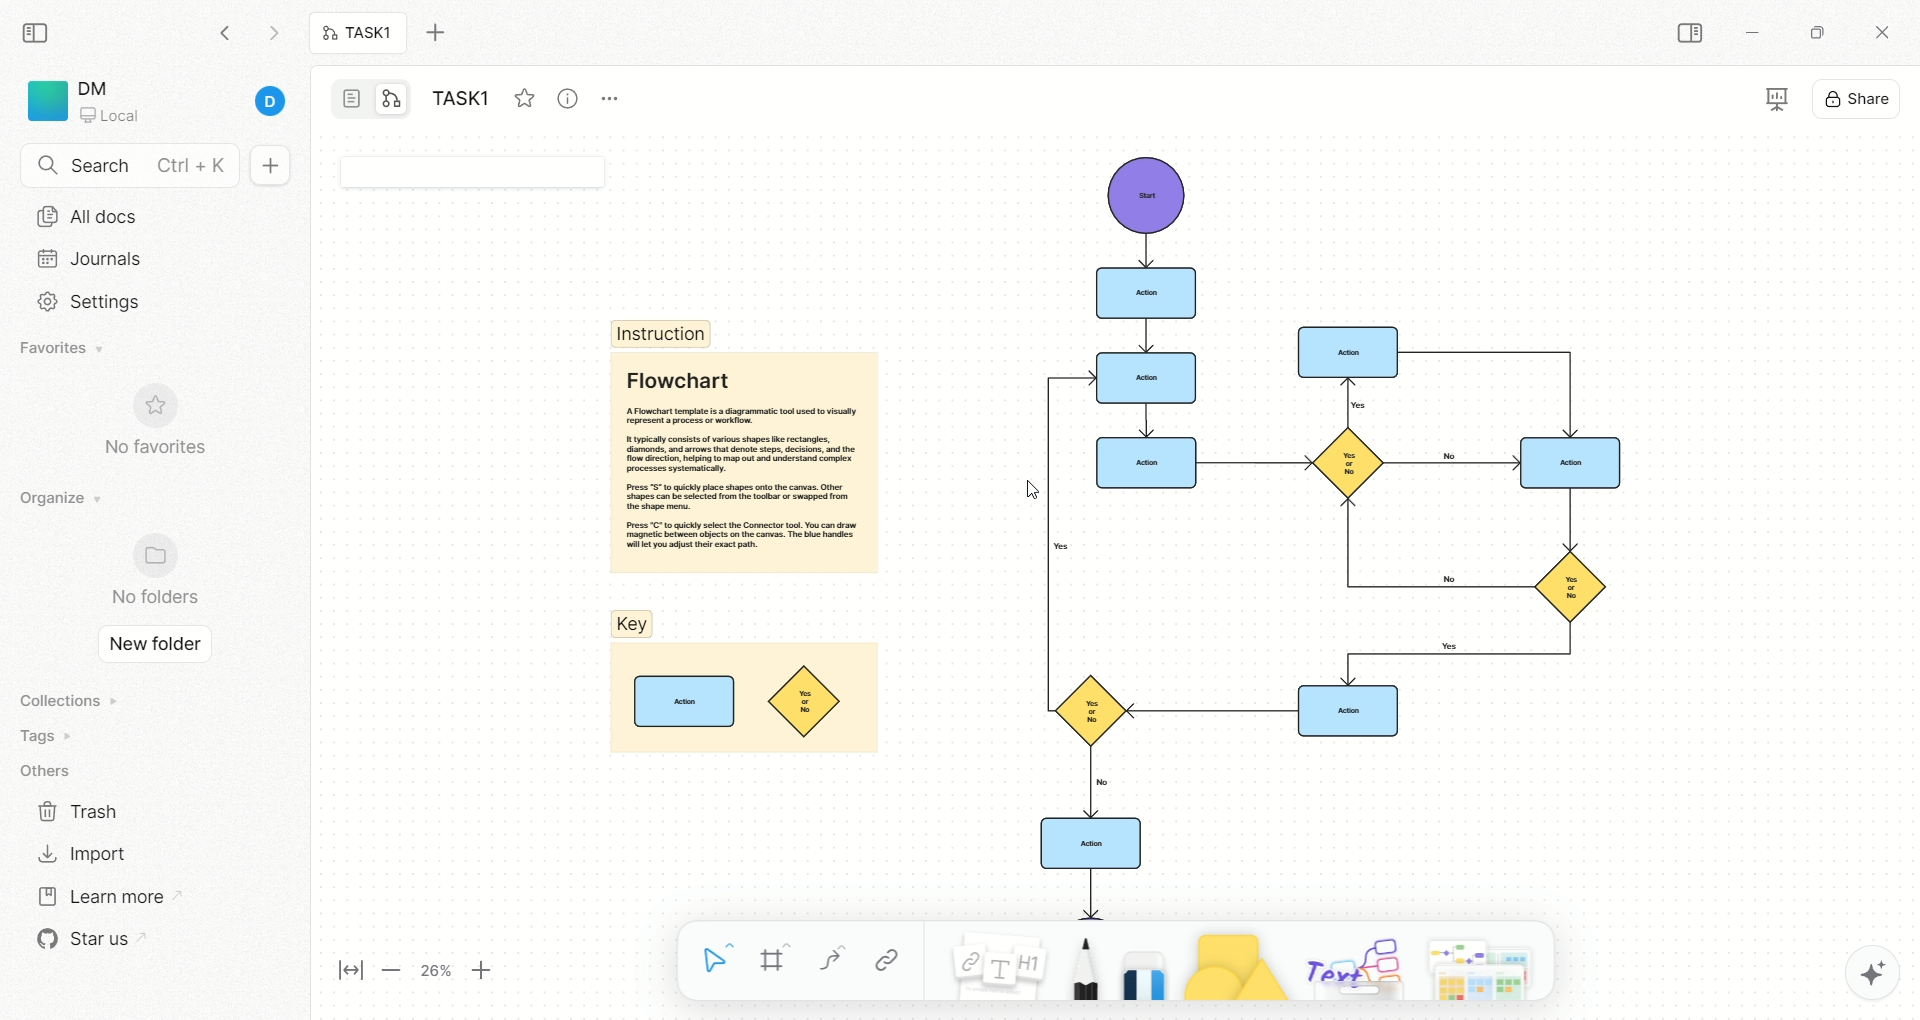  I want to click on others, so click(50, 772).